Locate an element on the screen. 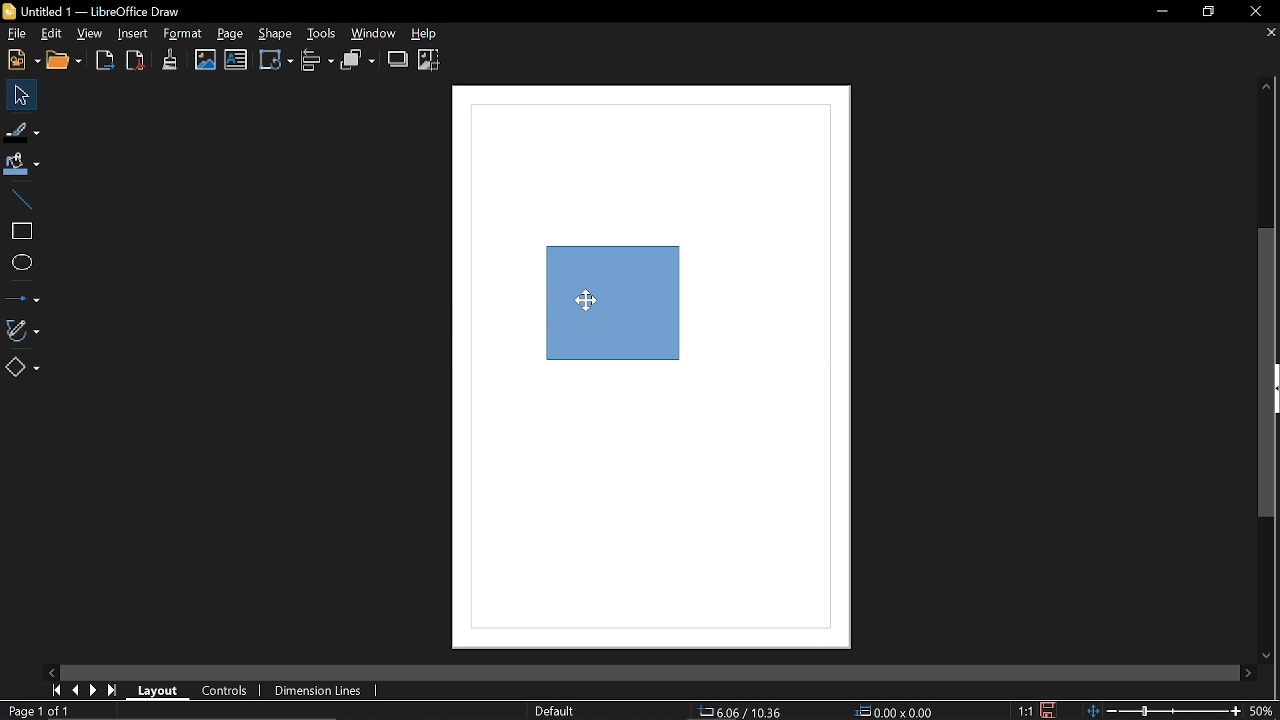  Close page is located at coordinates (1269, 34).